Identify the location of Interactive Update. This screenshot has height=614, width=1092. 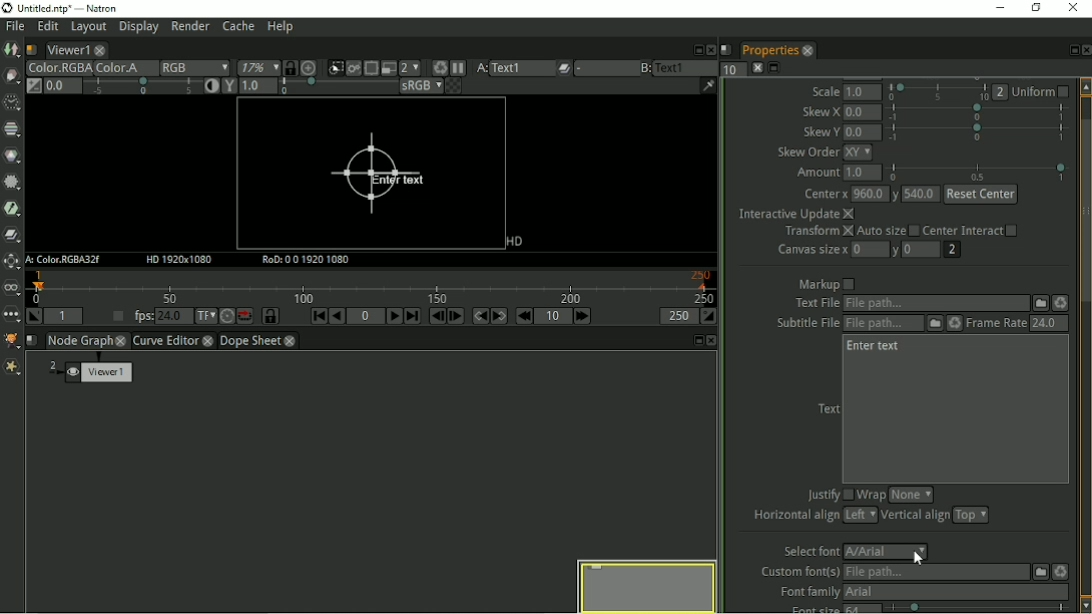
(794, 215).